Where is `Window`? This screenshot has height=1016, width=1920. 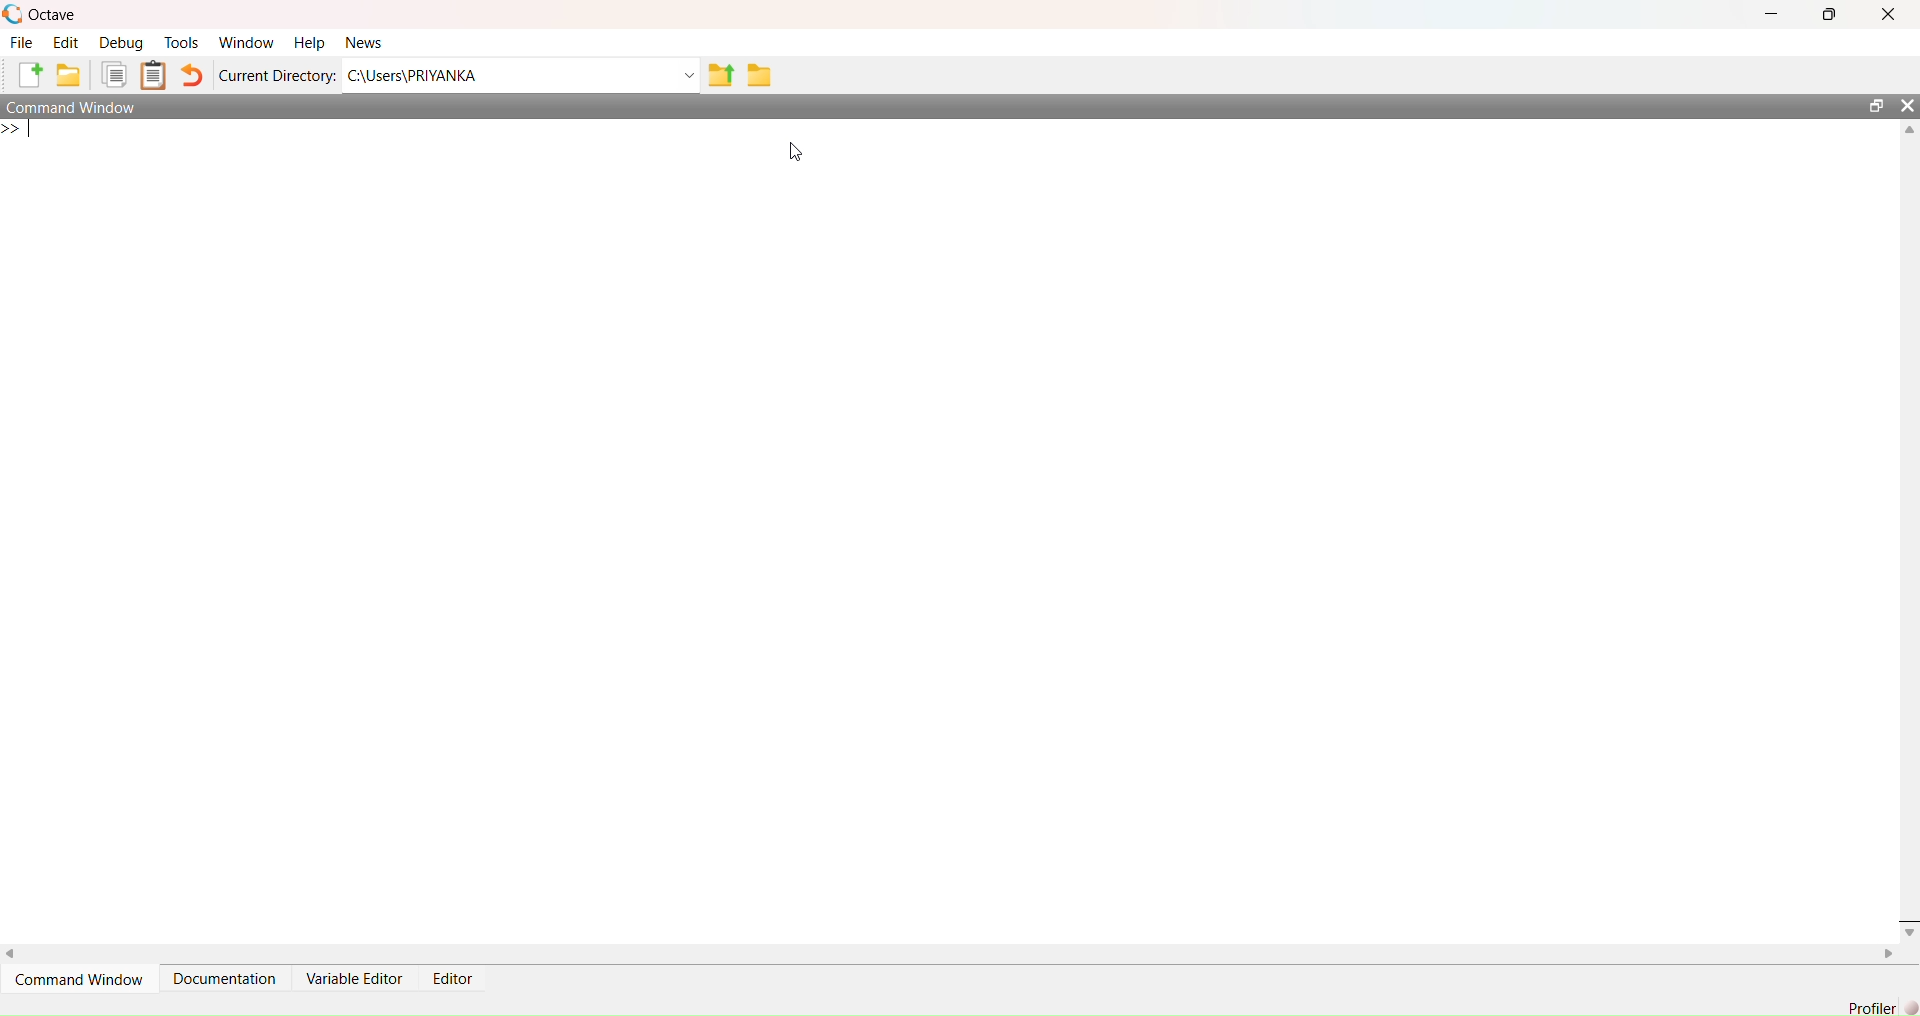 Window is located at coordinates (246, 44).